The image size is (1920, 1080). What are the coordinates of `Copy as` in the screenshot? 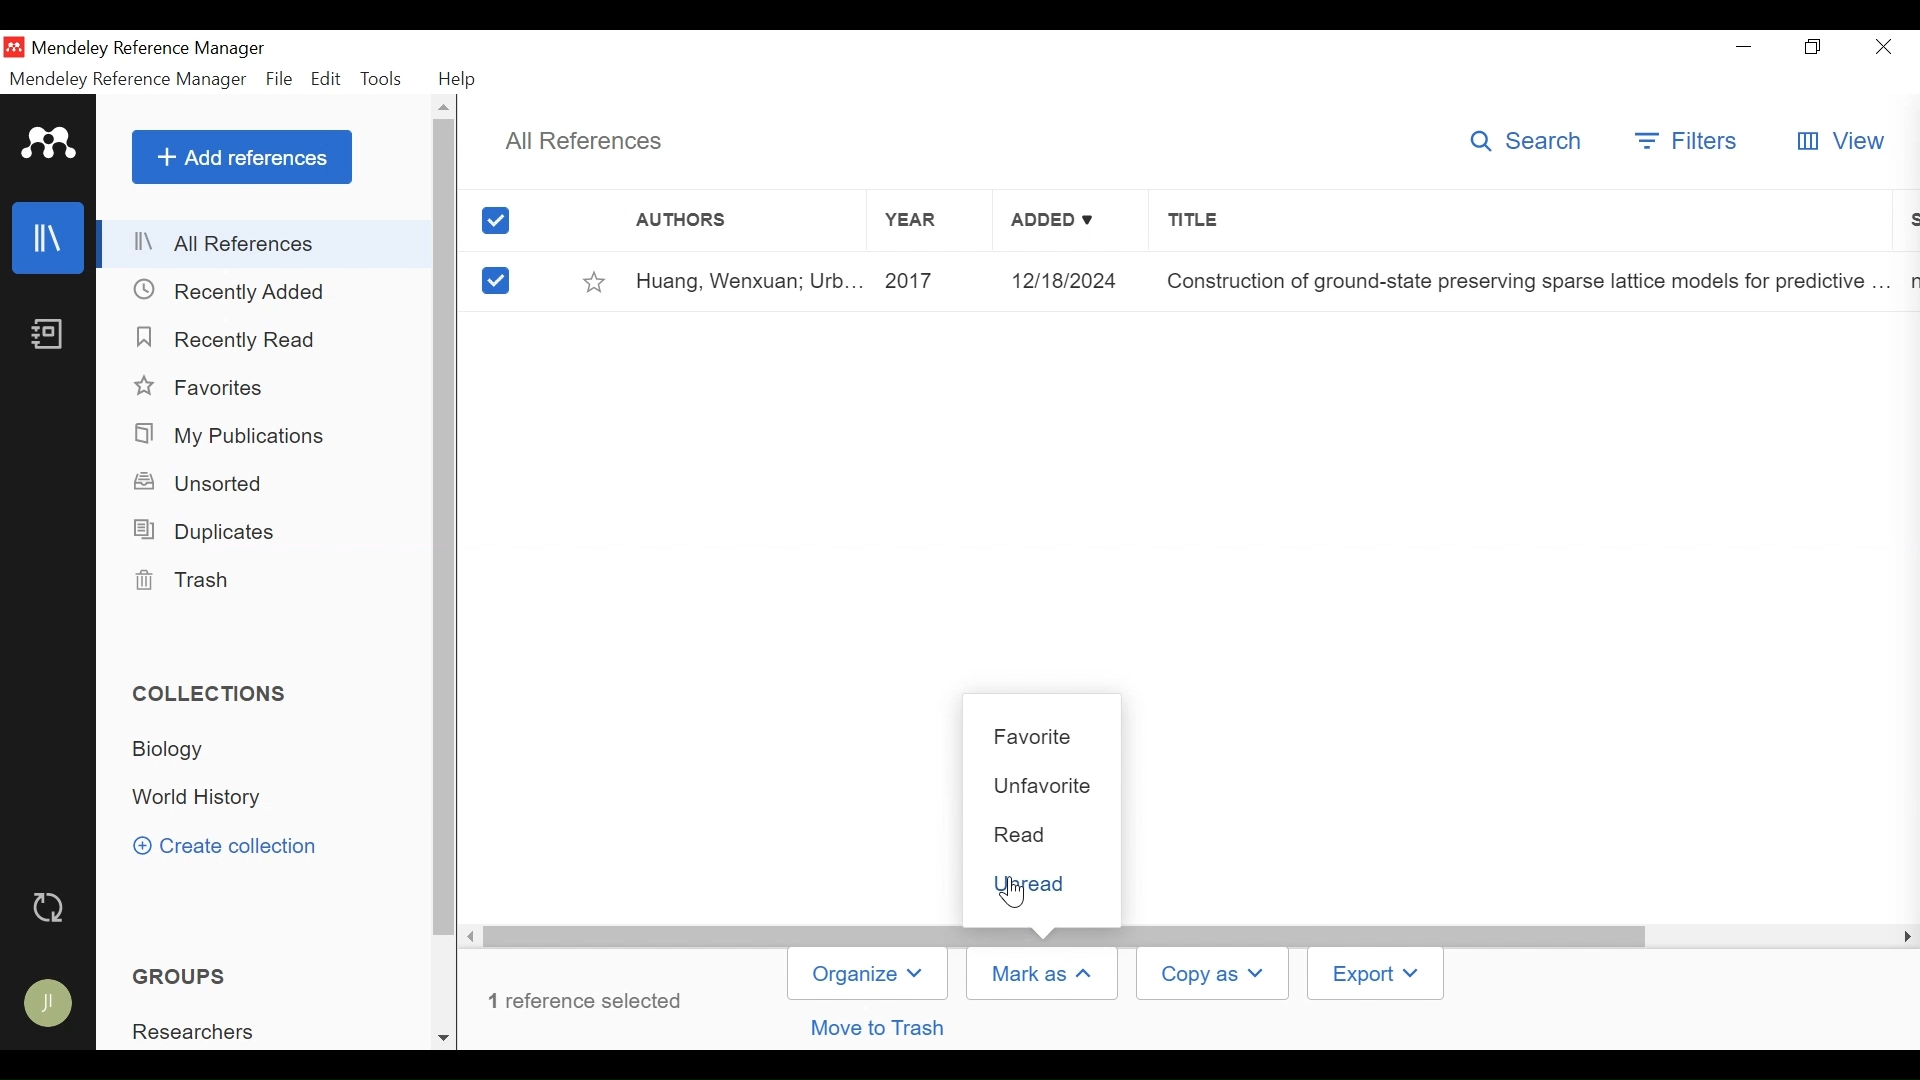 It's located at (1211, 973).